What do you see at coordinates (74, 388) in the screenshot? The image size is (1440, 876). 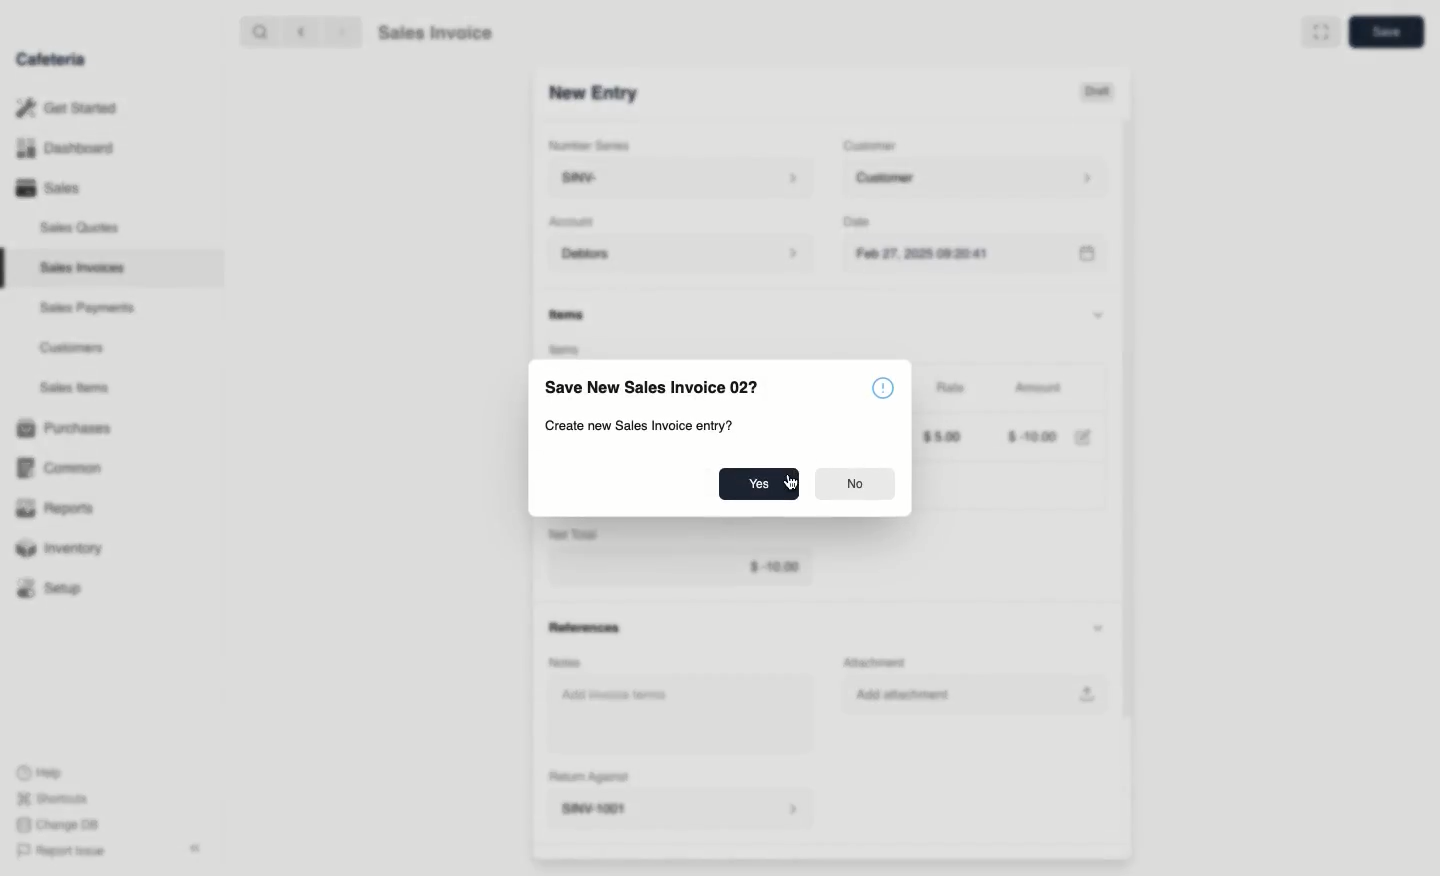 I see `Sales Items` at bounding box center [74, 388].